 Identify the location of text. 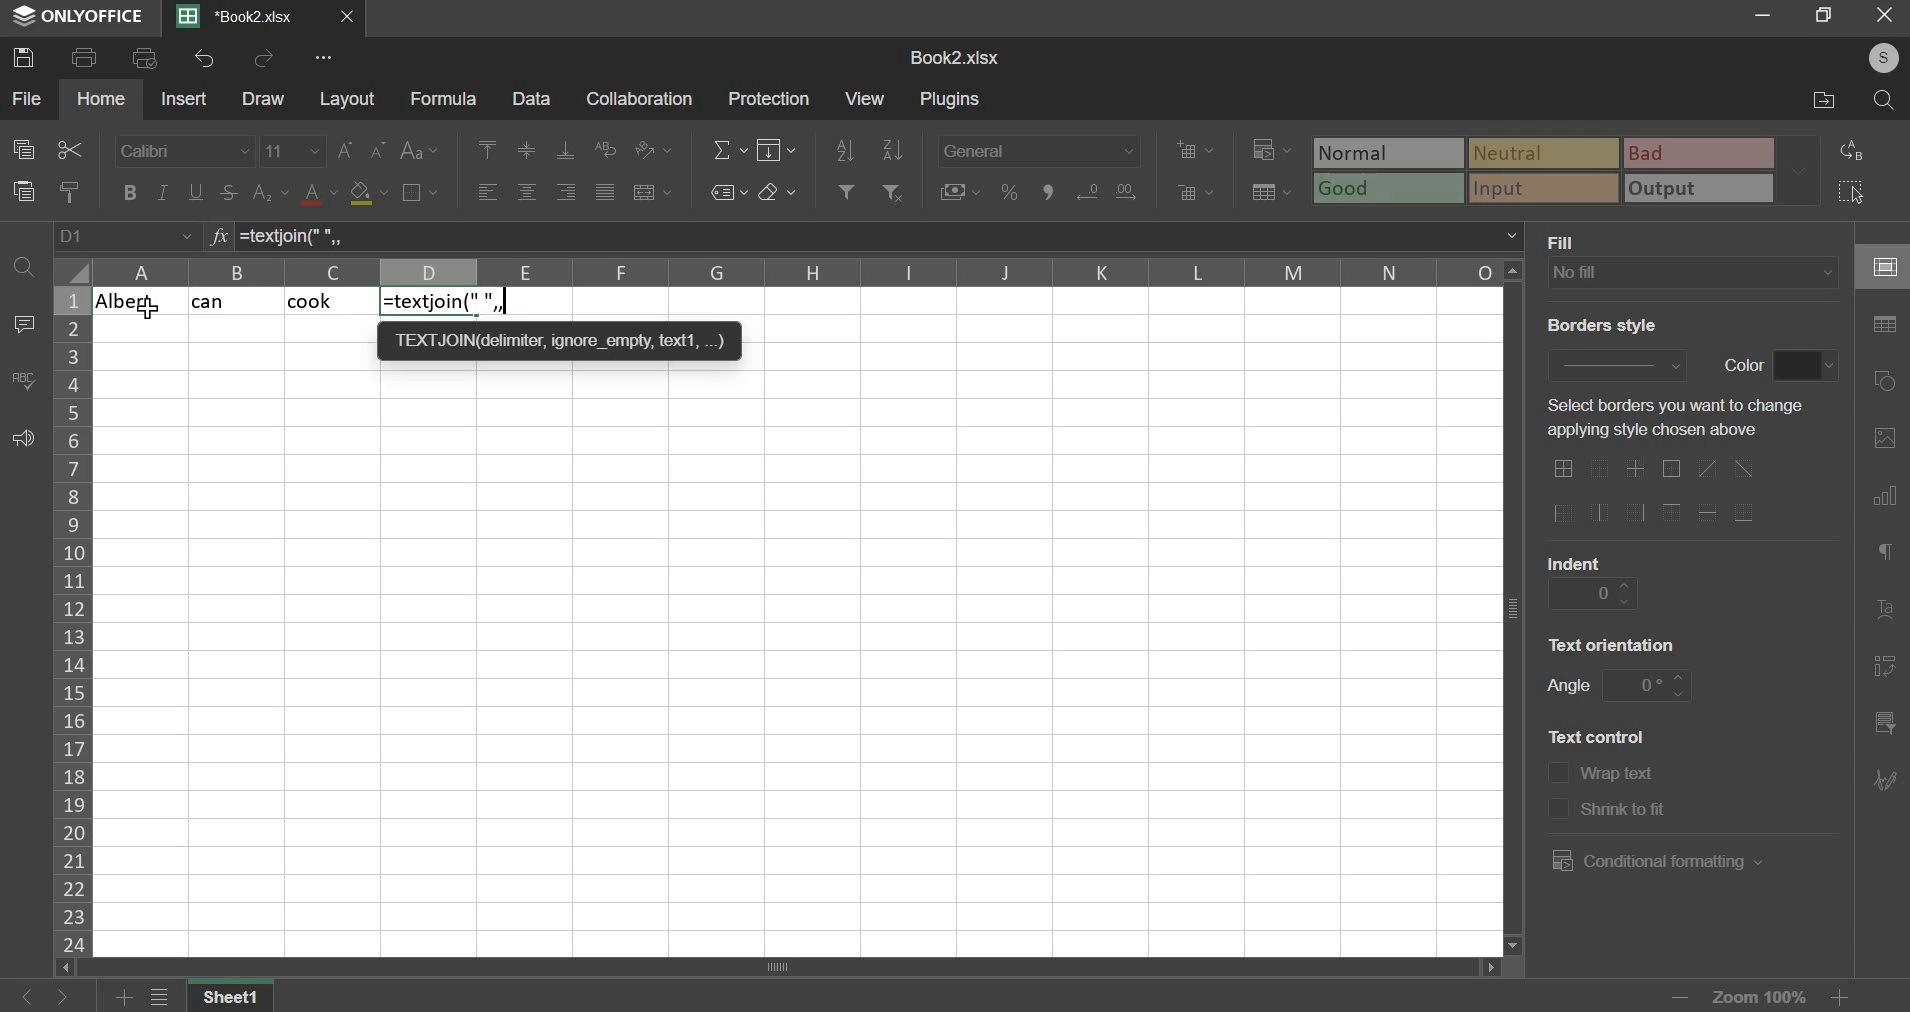
(1568, 688).